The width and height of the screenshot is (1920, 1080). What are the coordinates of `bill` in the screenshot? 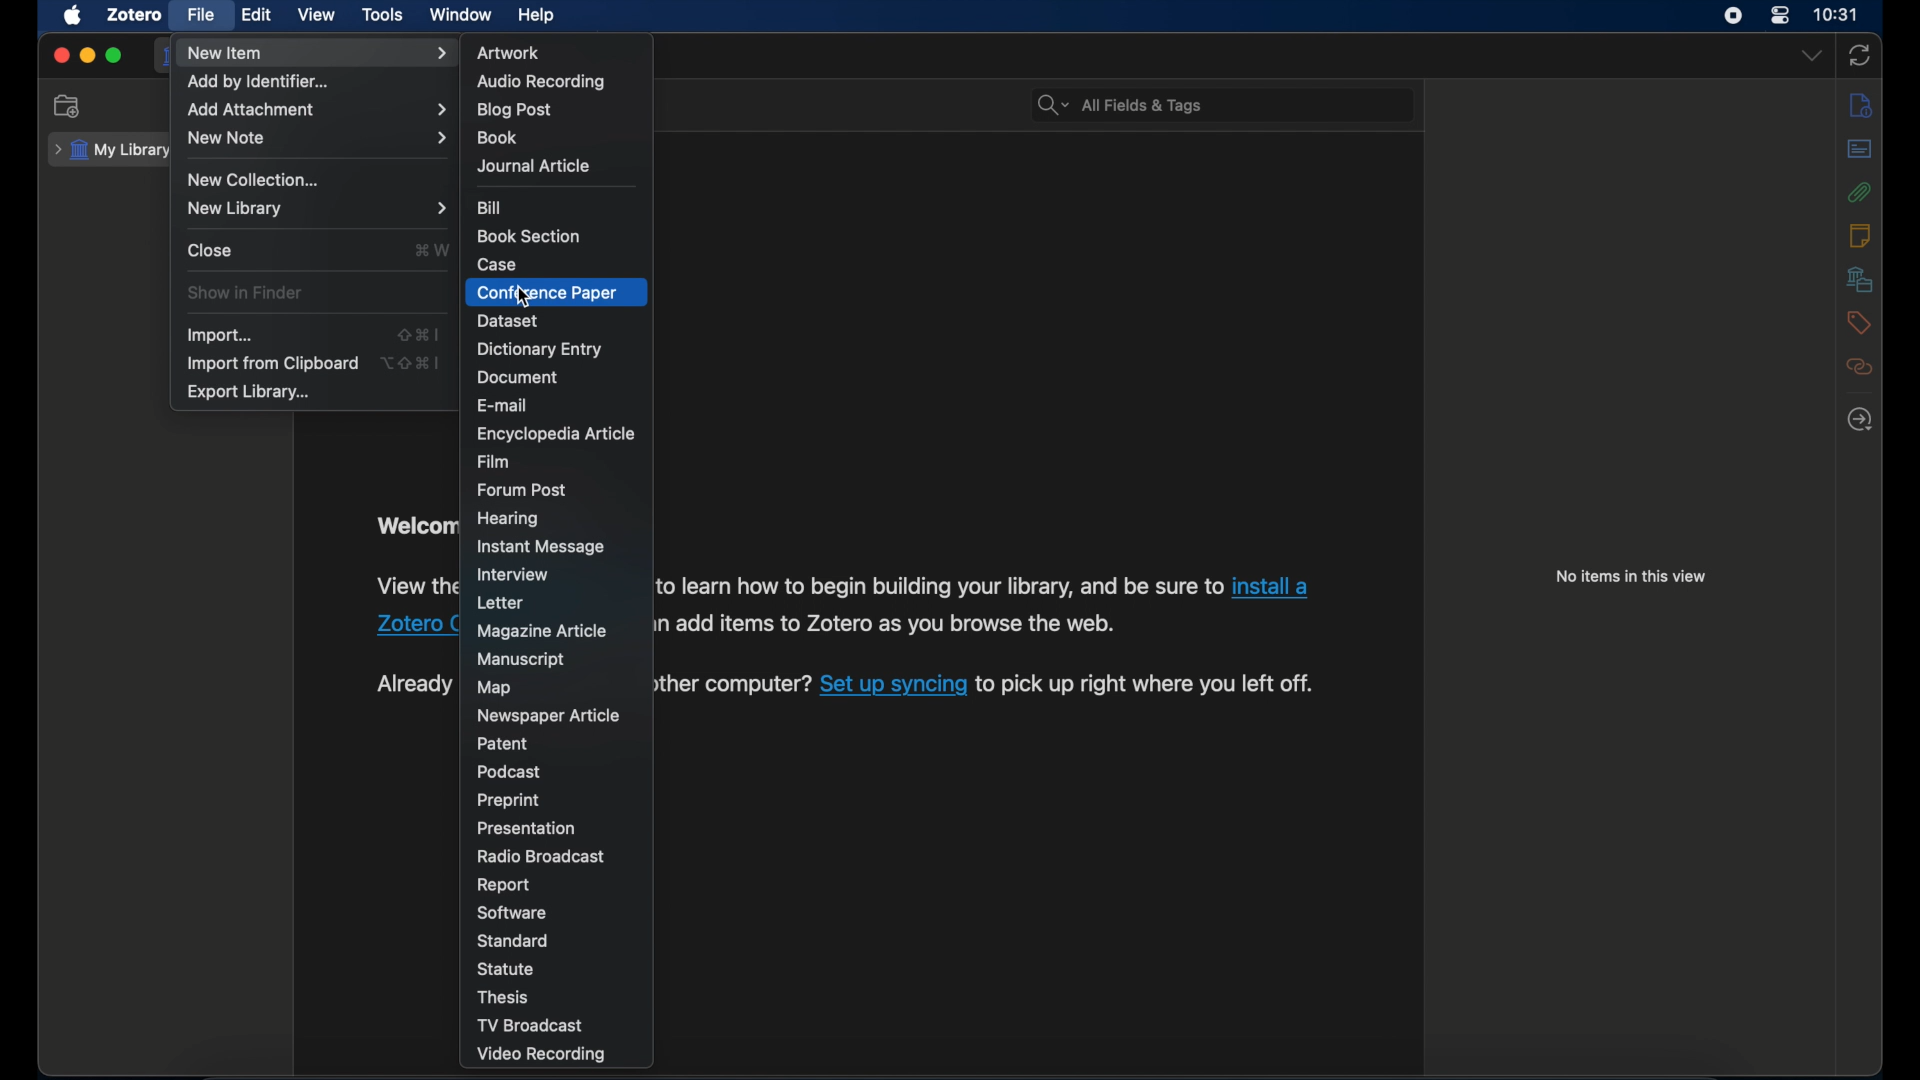 It's located at (488, 208).